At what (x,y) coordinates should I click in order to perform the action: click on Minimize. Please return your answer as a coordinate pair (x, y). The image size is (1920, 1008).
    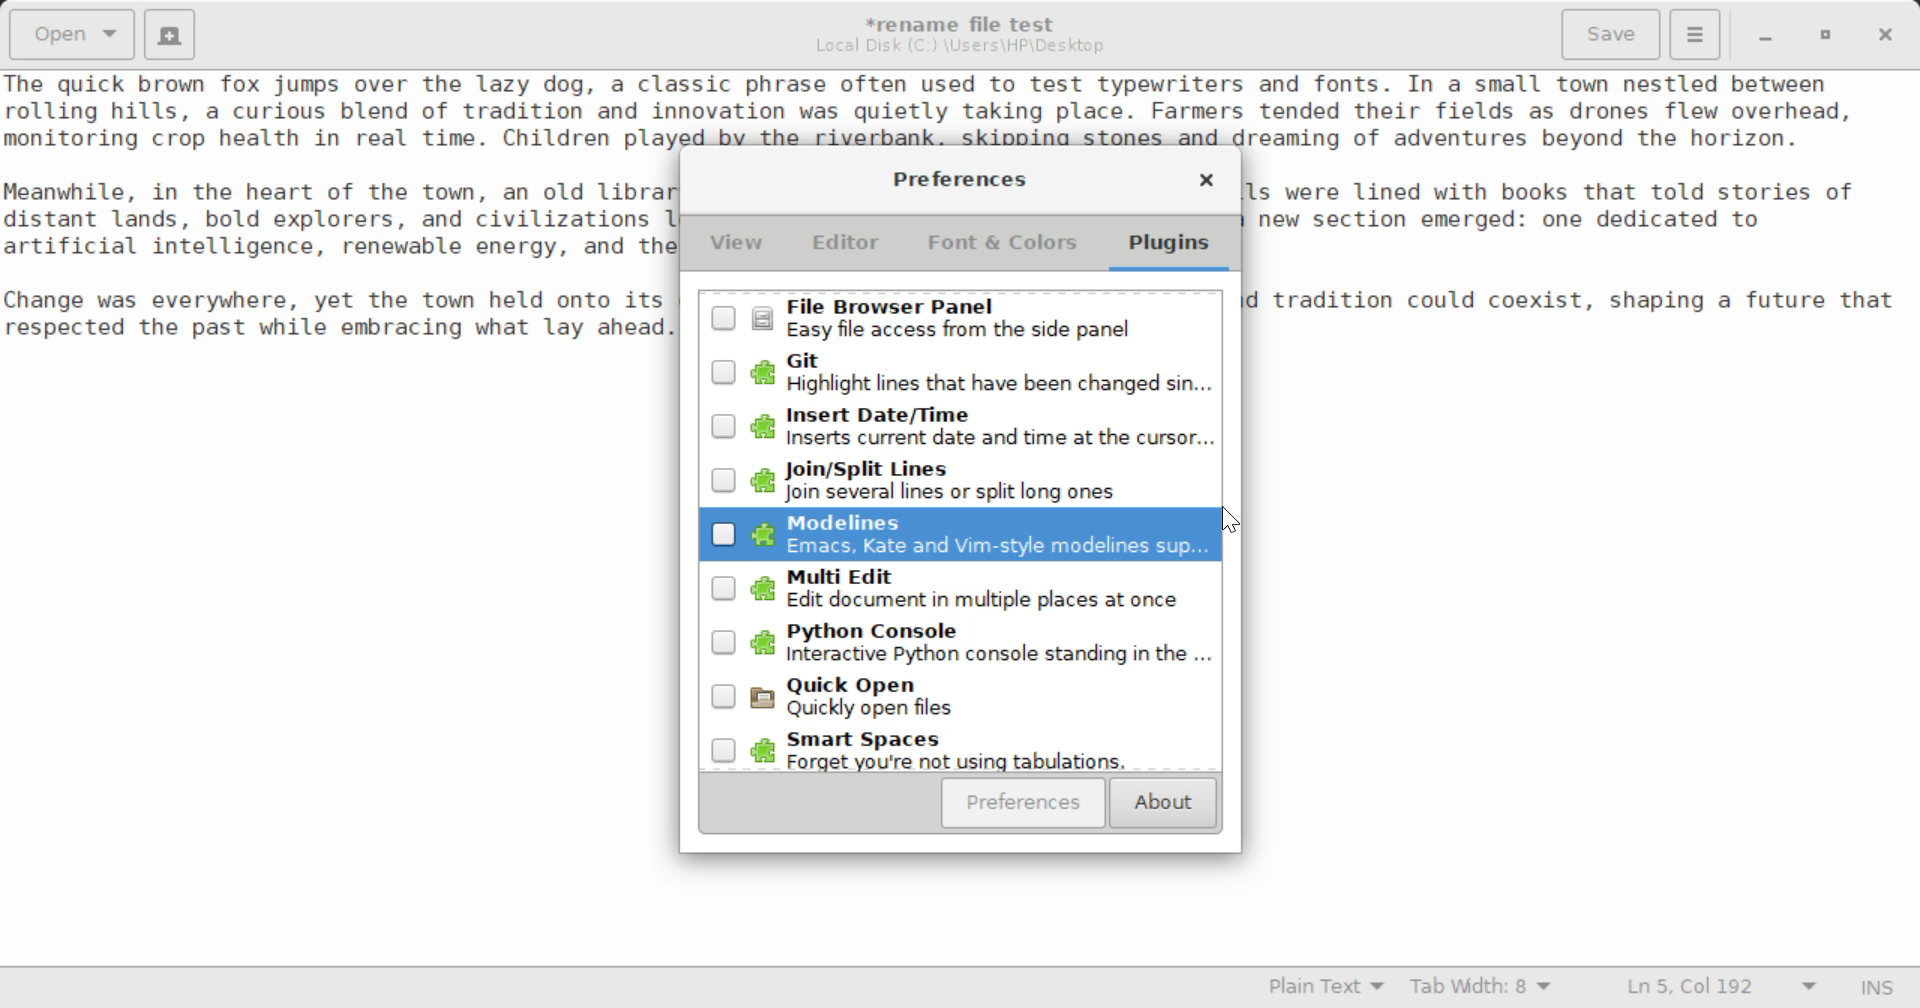
    Looking at the image, I should click on (1826, 35).